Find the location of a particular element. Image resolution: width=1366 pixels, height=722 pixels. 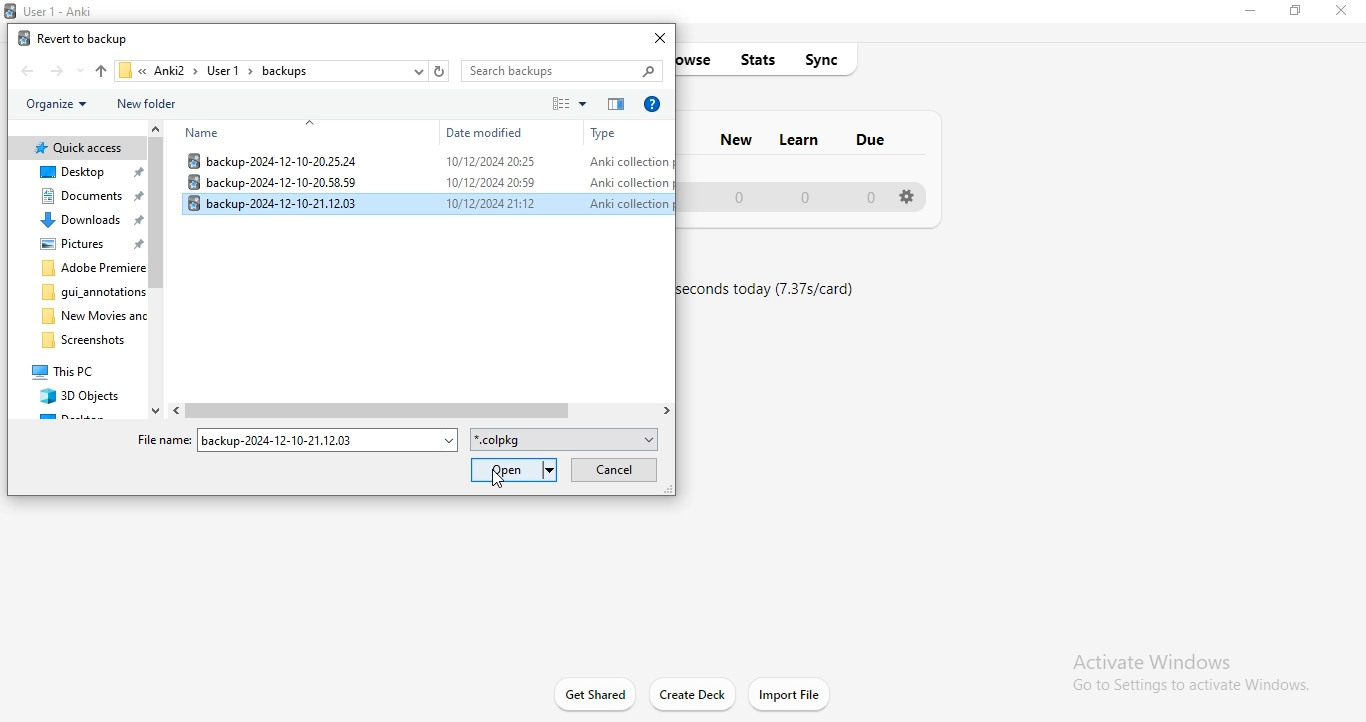

stats is located at coordinates (762, 58).